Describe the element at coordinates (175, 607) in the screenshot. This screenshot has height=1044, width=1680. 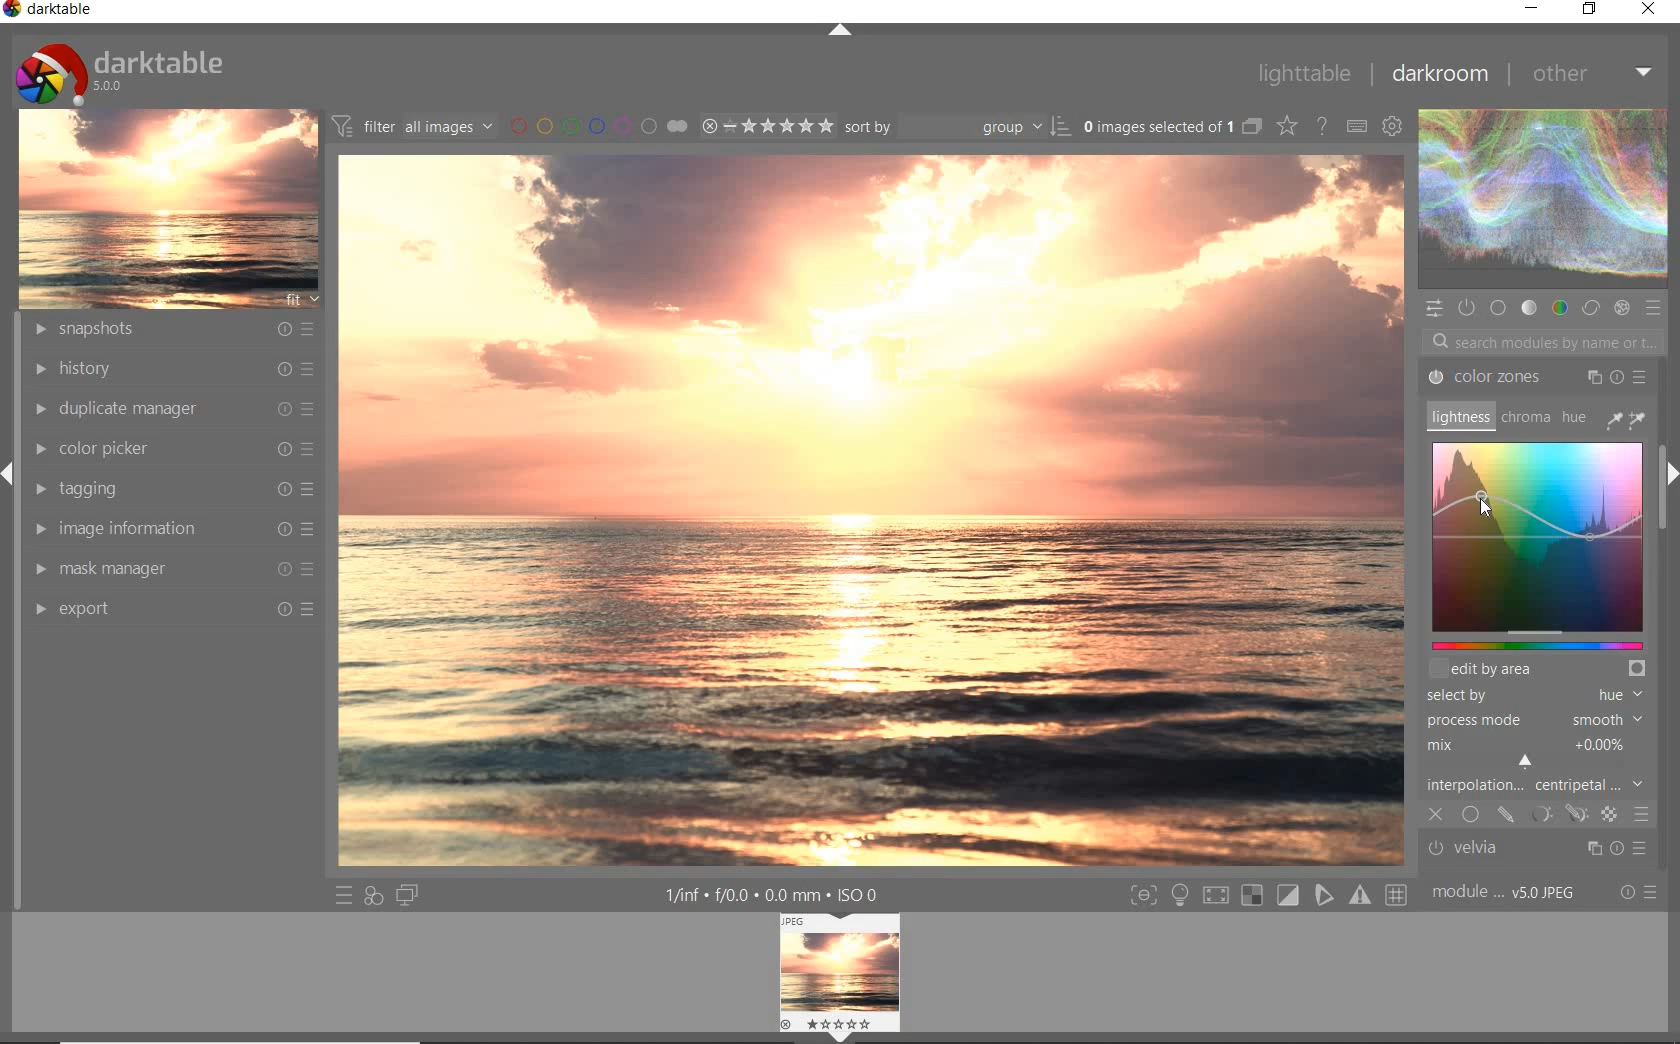
I see `EXPORT` at that location.